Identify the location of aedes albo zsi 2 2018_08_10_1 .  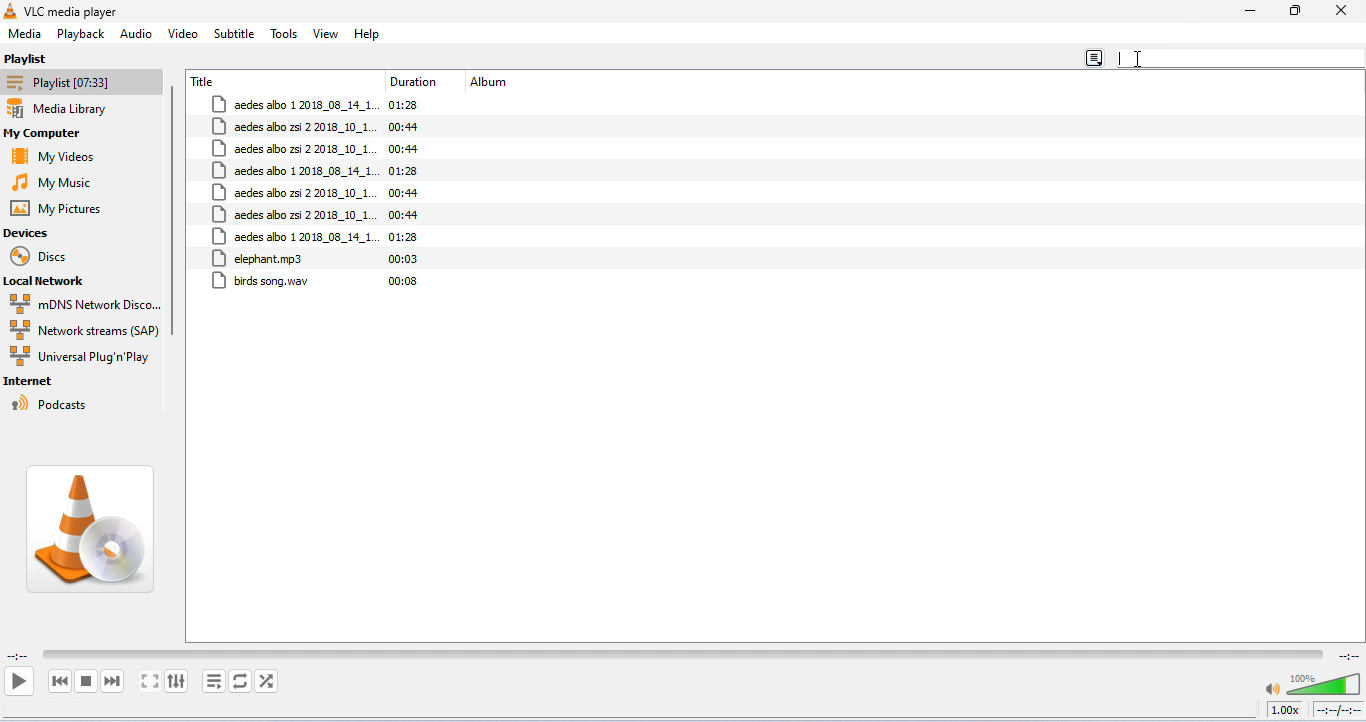
(295, 127).